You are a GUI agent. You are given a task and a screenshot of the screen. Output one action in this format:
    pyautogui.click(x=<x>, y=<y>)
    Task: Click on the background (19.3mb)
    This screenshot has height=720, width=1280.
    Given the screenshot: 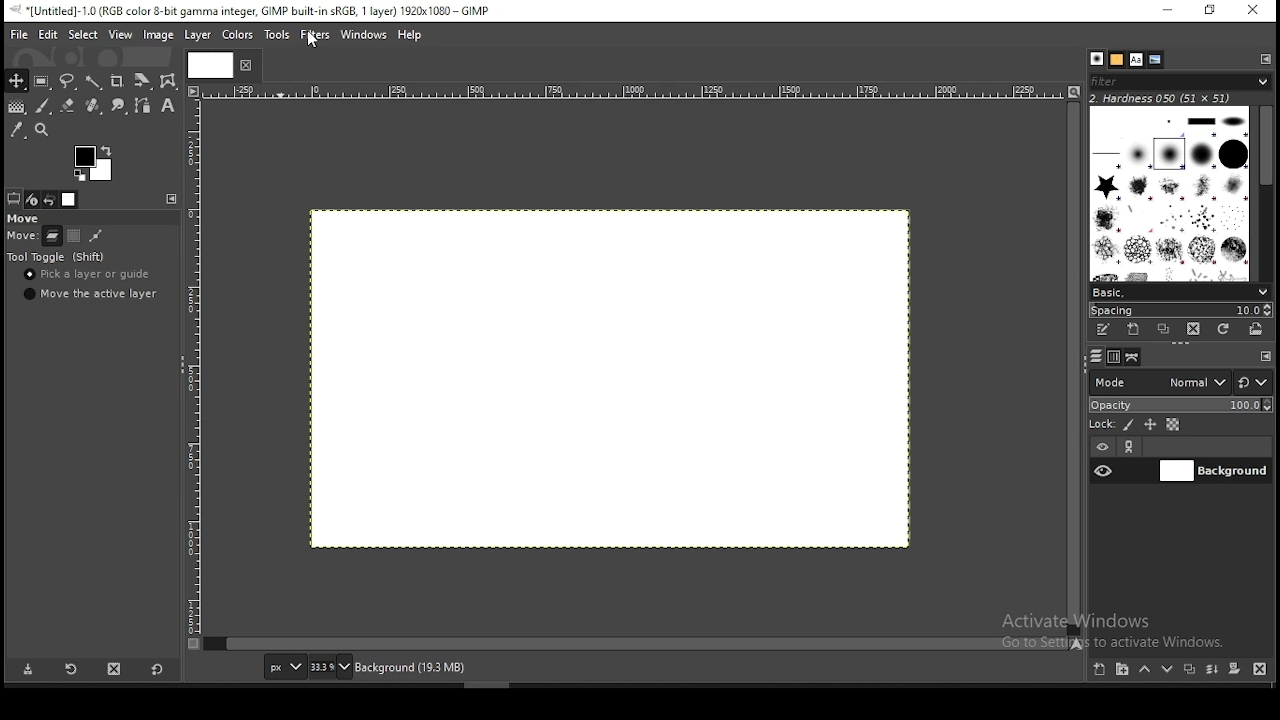 What is the action you would take?
    pyautogui.click(x=410, y=666)
    